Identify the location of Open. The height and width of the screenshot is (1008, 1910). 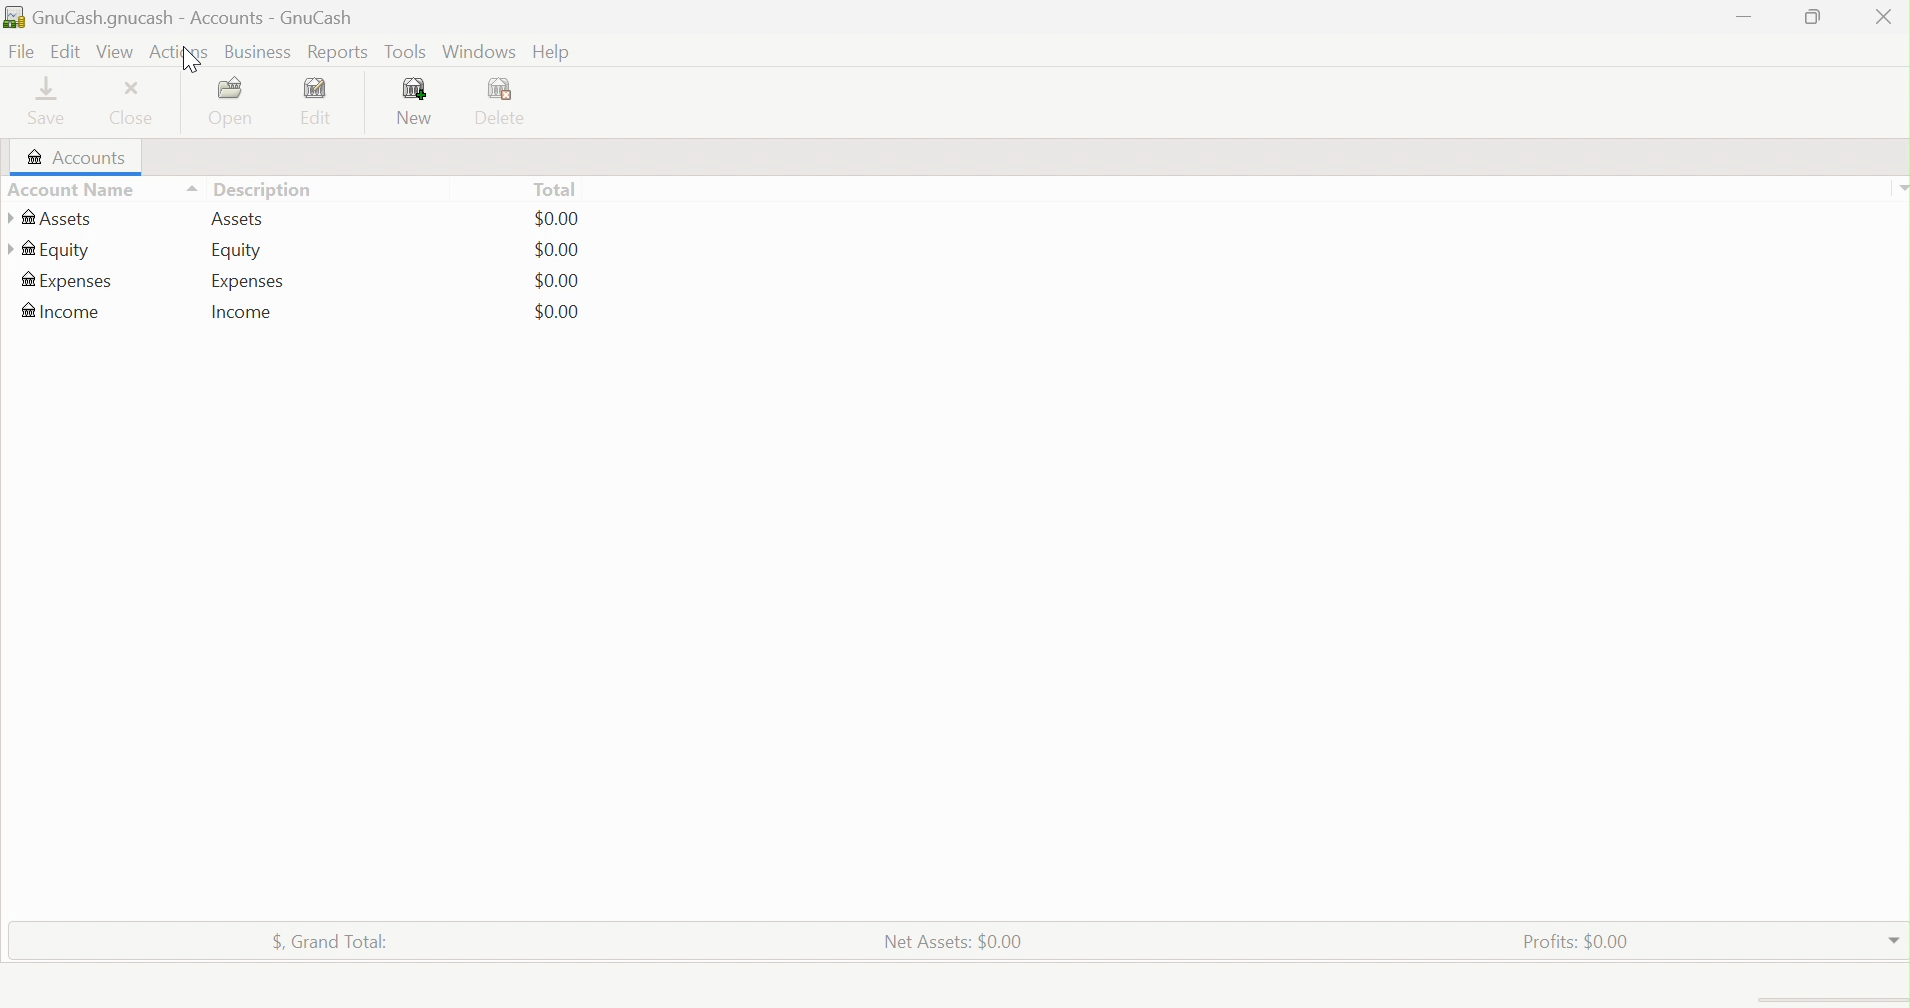
(235, 102).